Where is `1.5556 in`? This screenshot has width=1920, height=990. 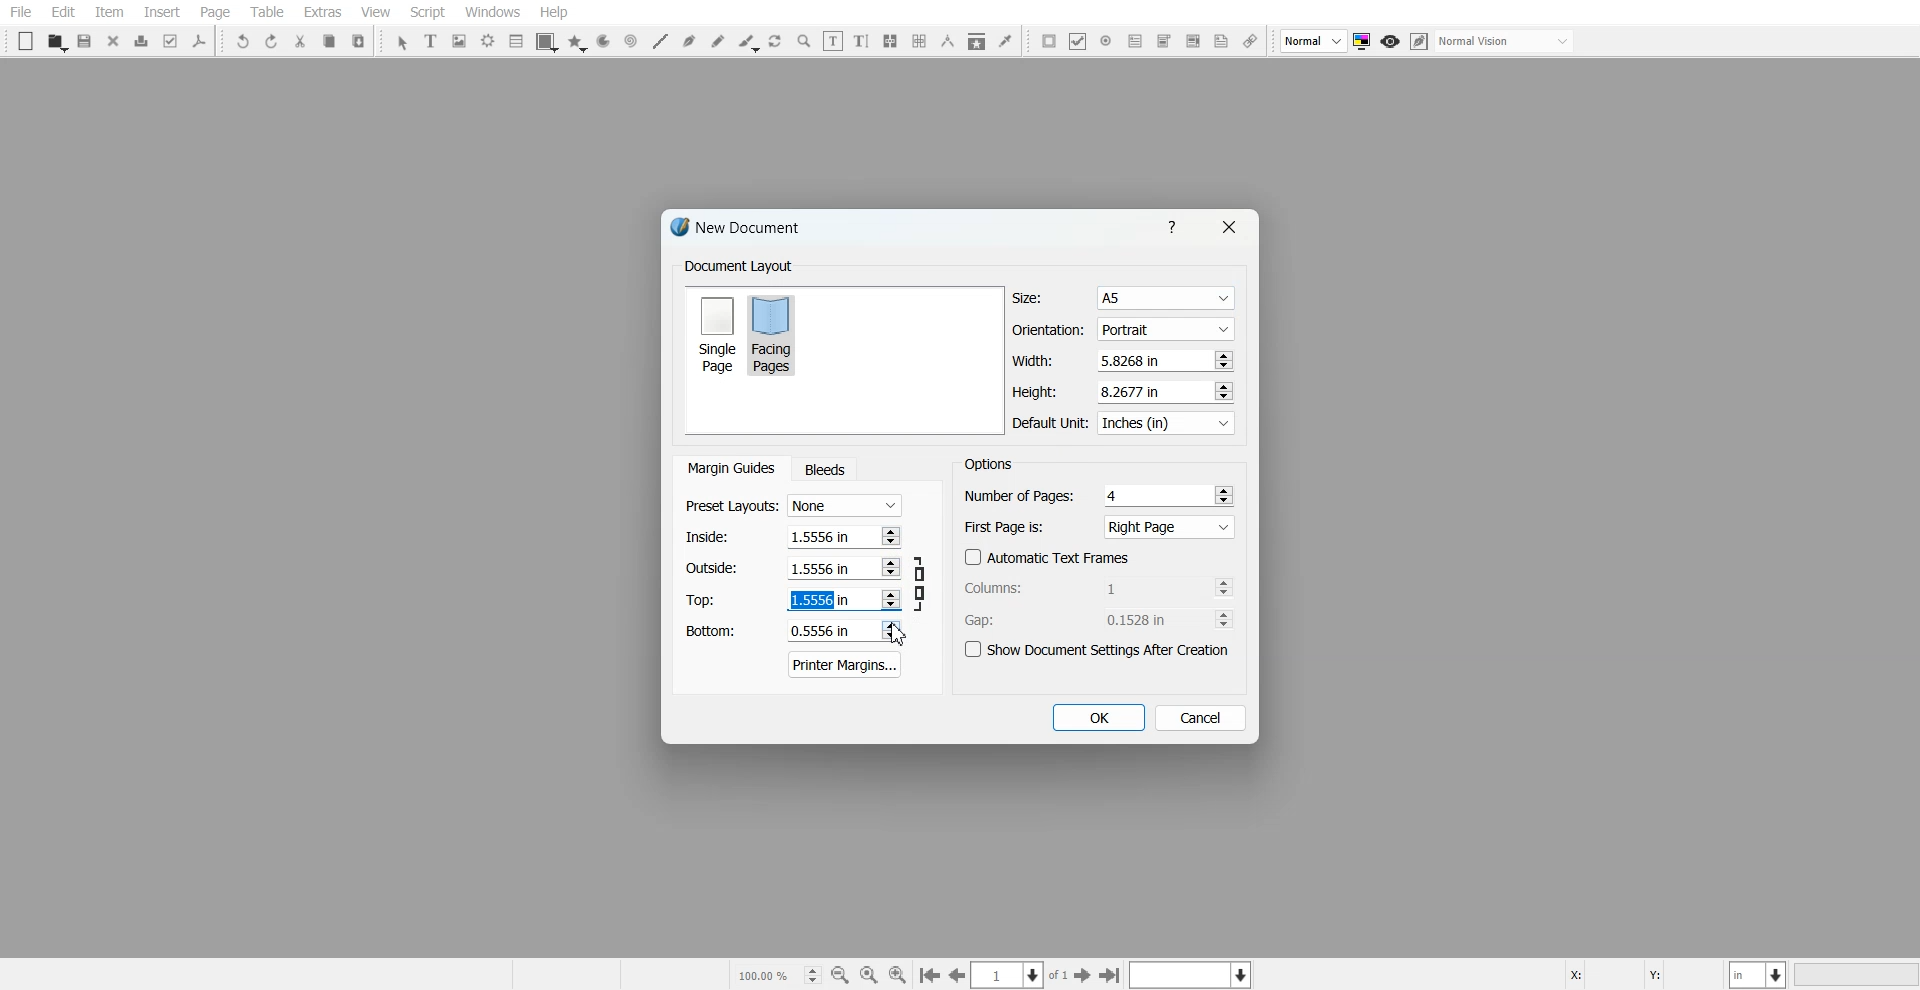 1.5556 in is located at coordinates (820, 600).